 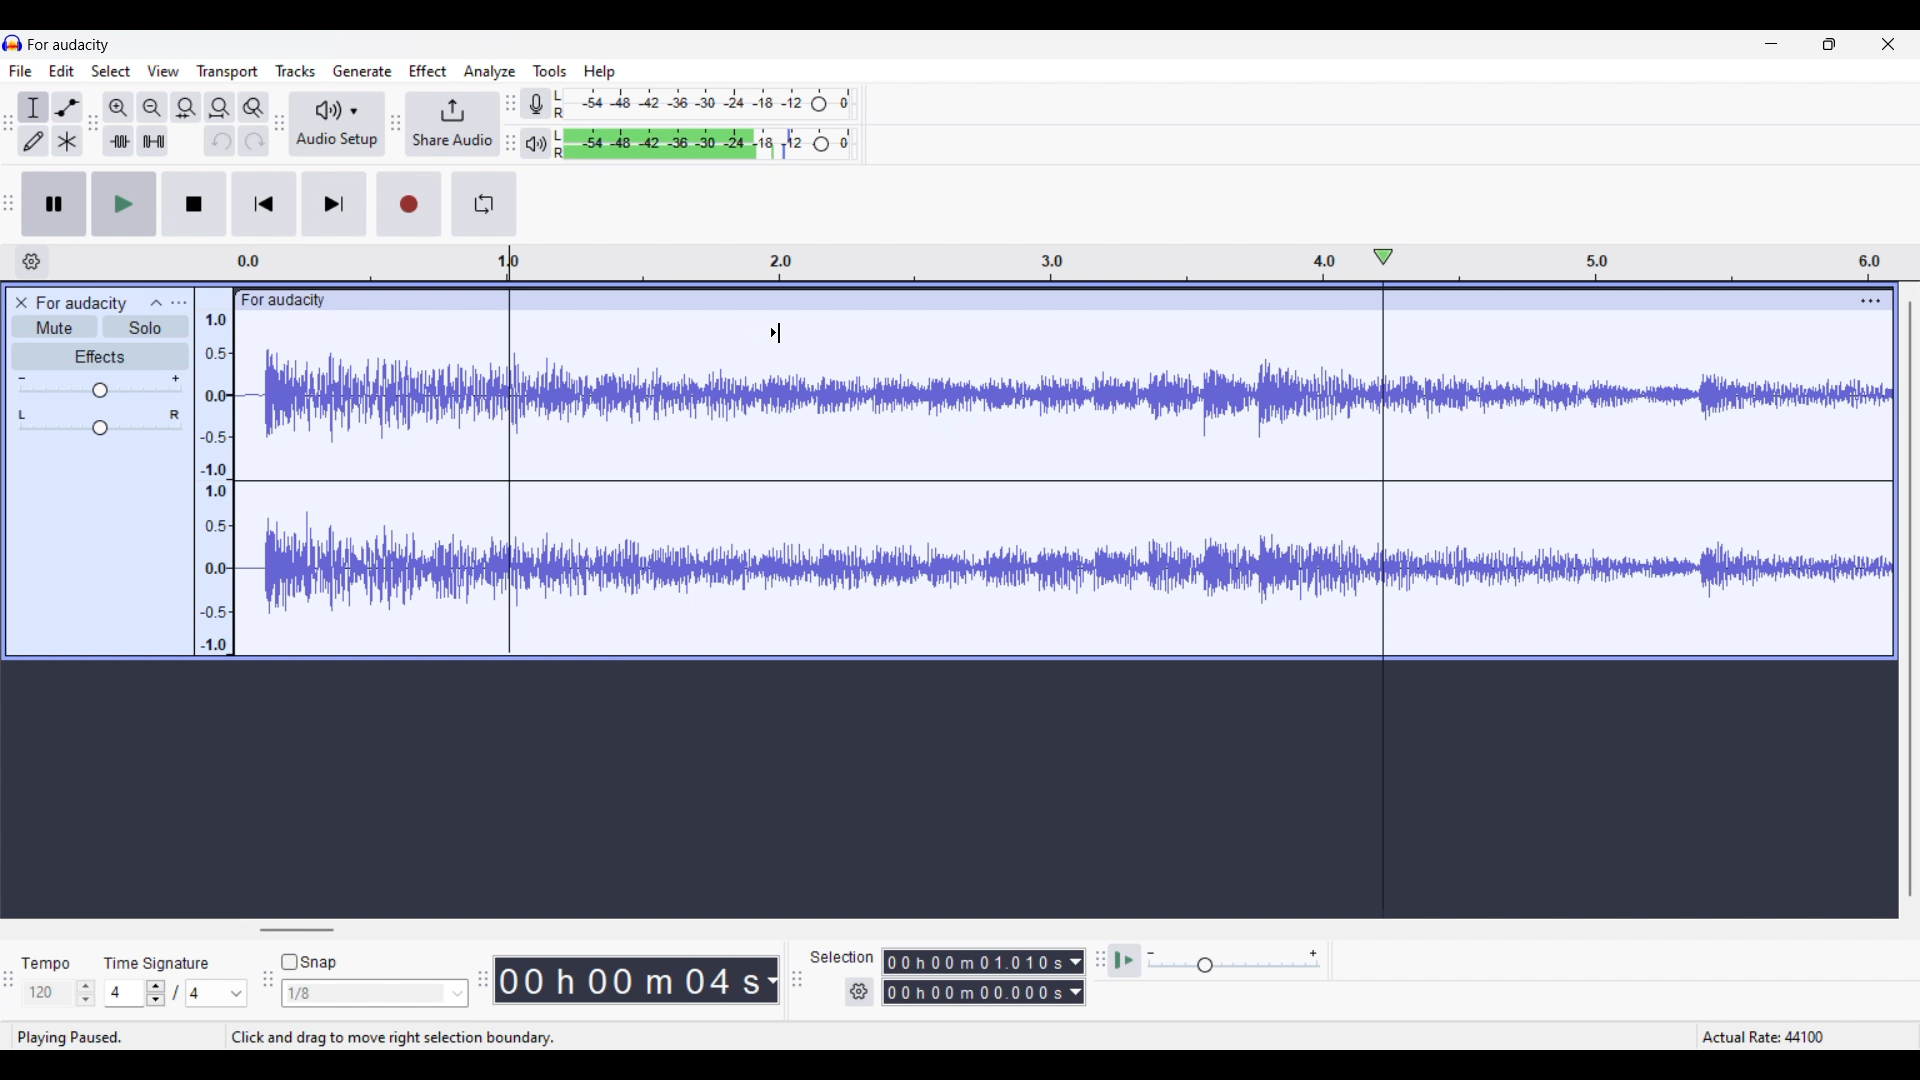 What do you see at coordinates (427, 71) in the screenshot?
I see `Effect menu` at bounding box center [427, 71].